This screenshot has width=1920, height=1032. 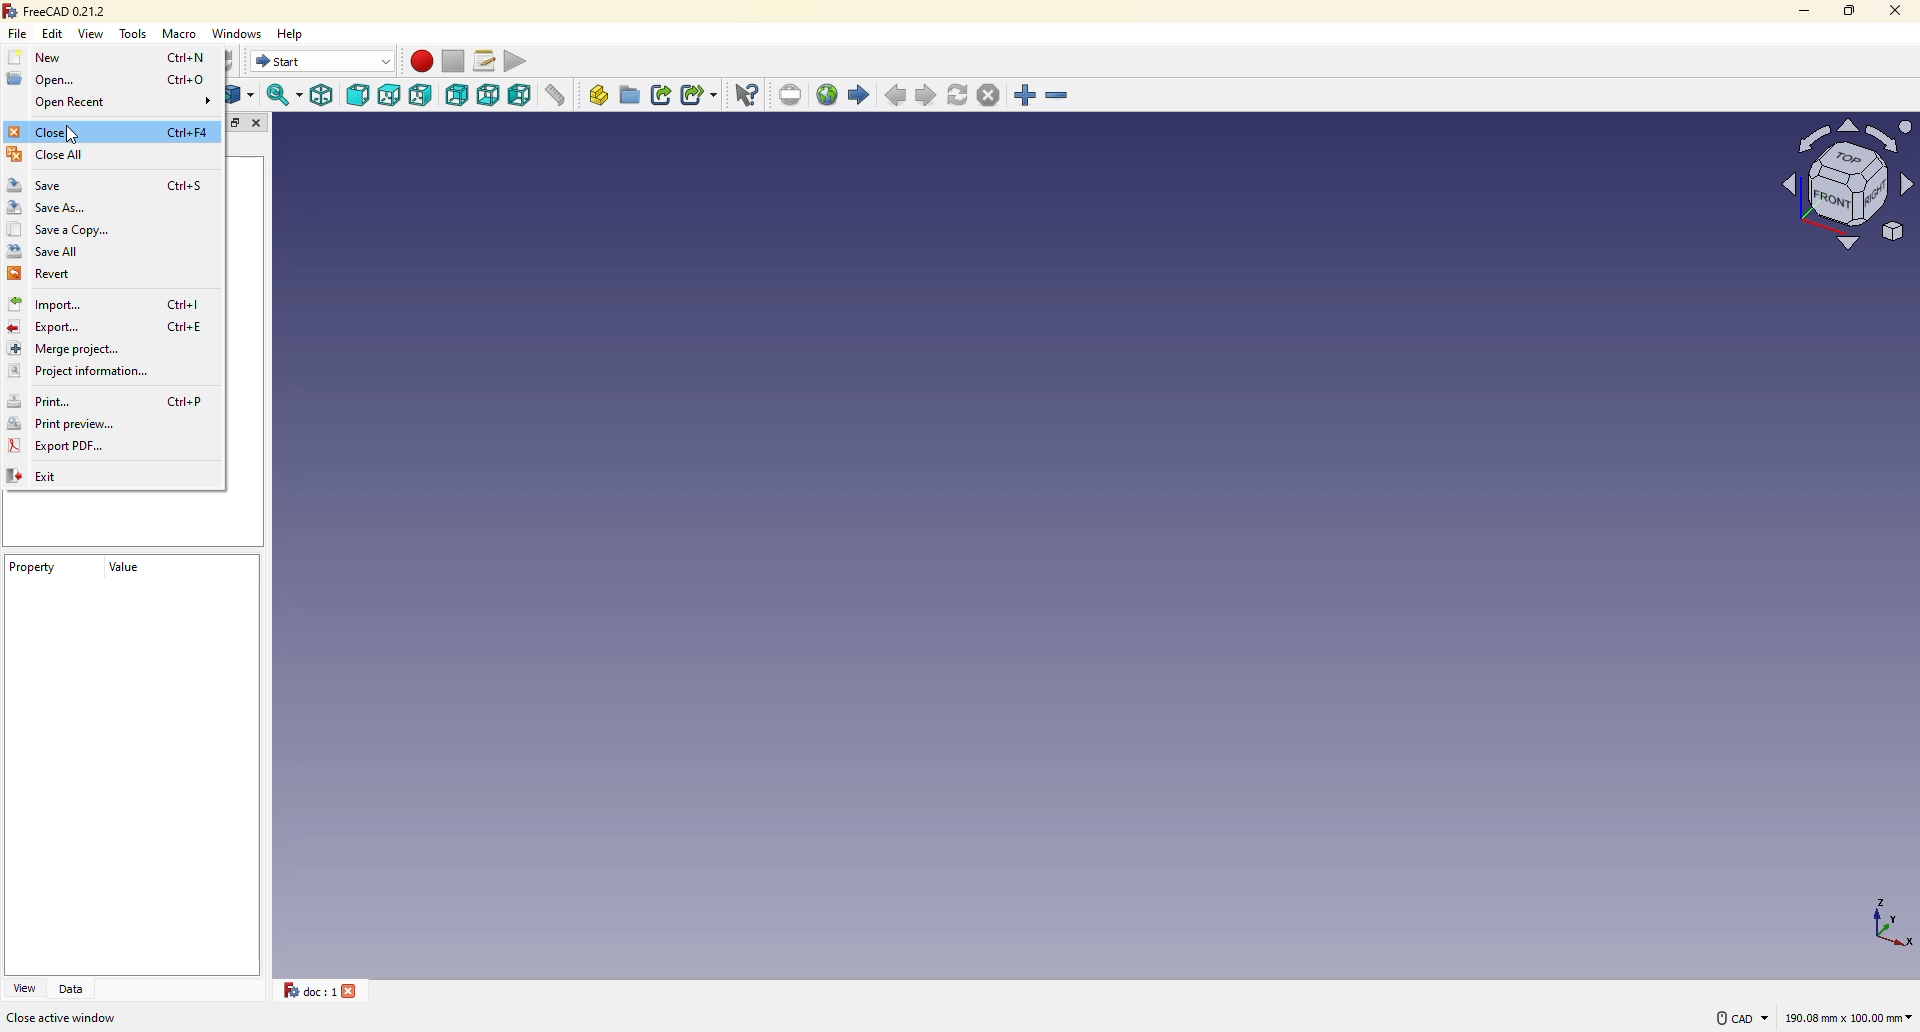 I want to click on set url, so click(x=792, y=94).